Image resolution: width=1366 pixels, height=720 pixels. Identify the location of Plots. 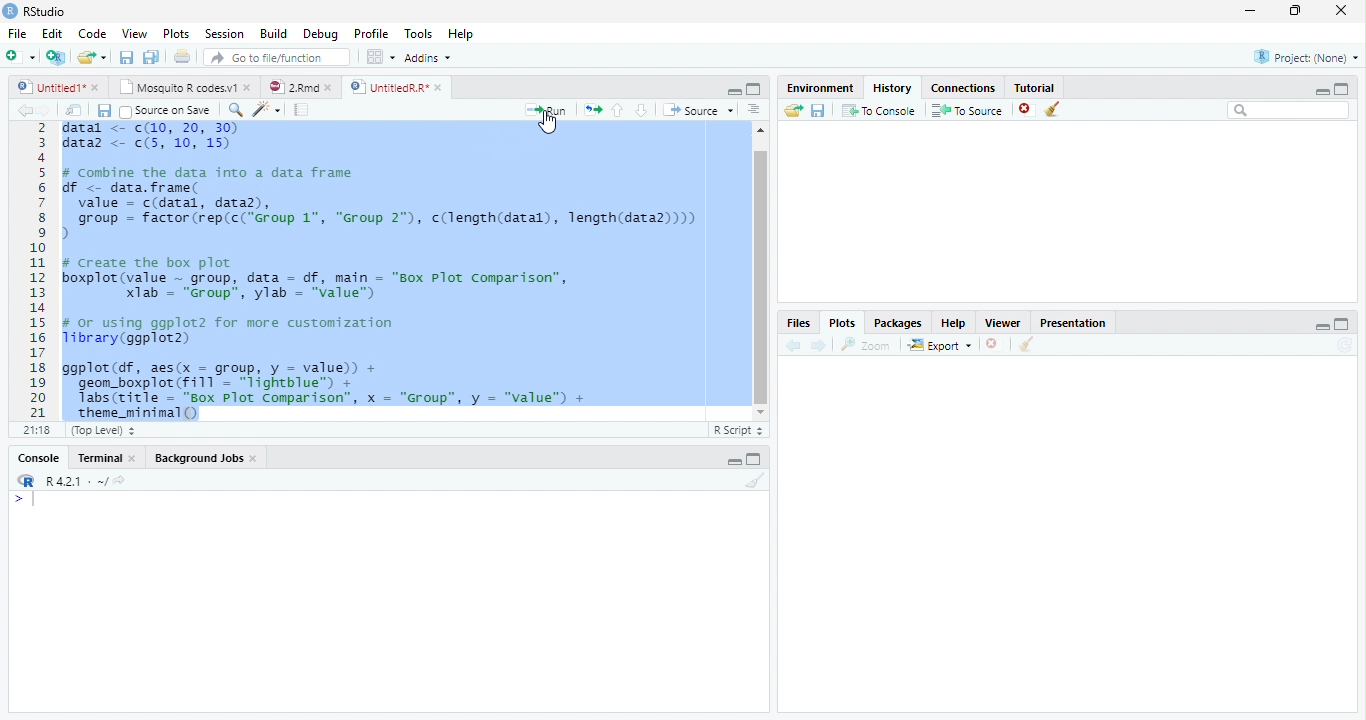
(174, 33).